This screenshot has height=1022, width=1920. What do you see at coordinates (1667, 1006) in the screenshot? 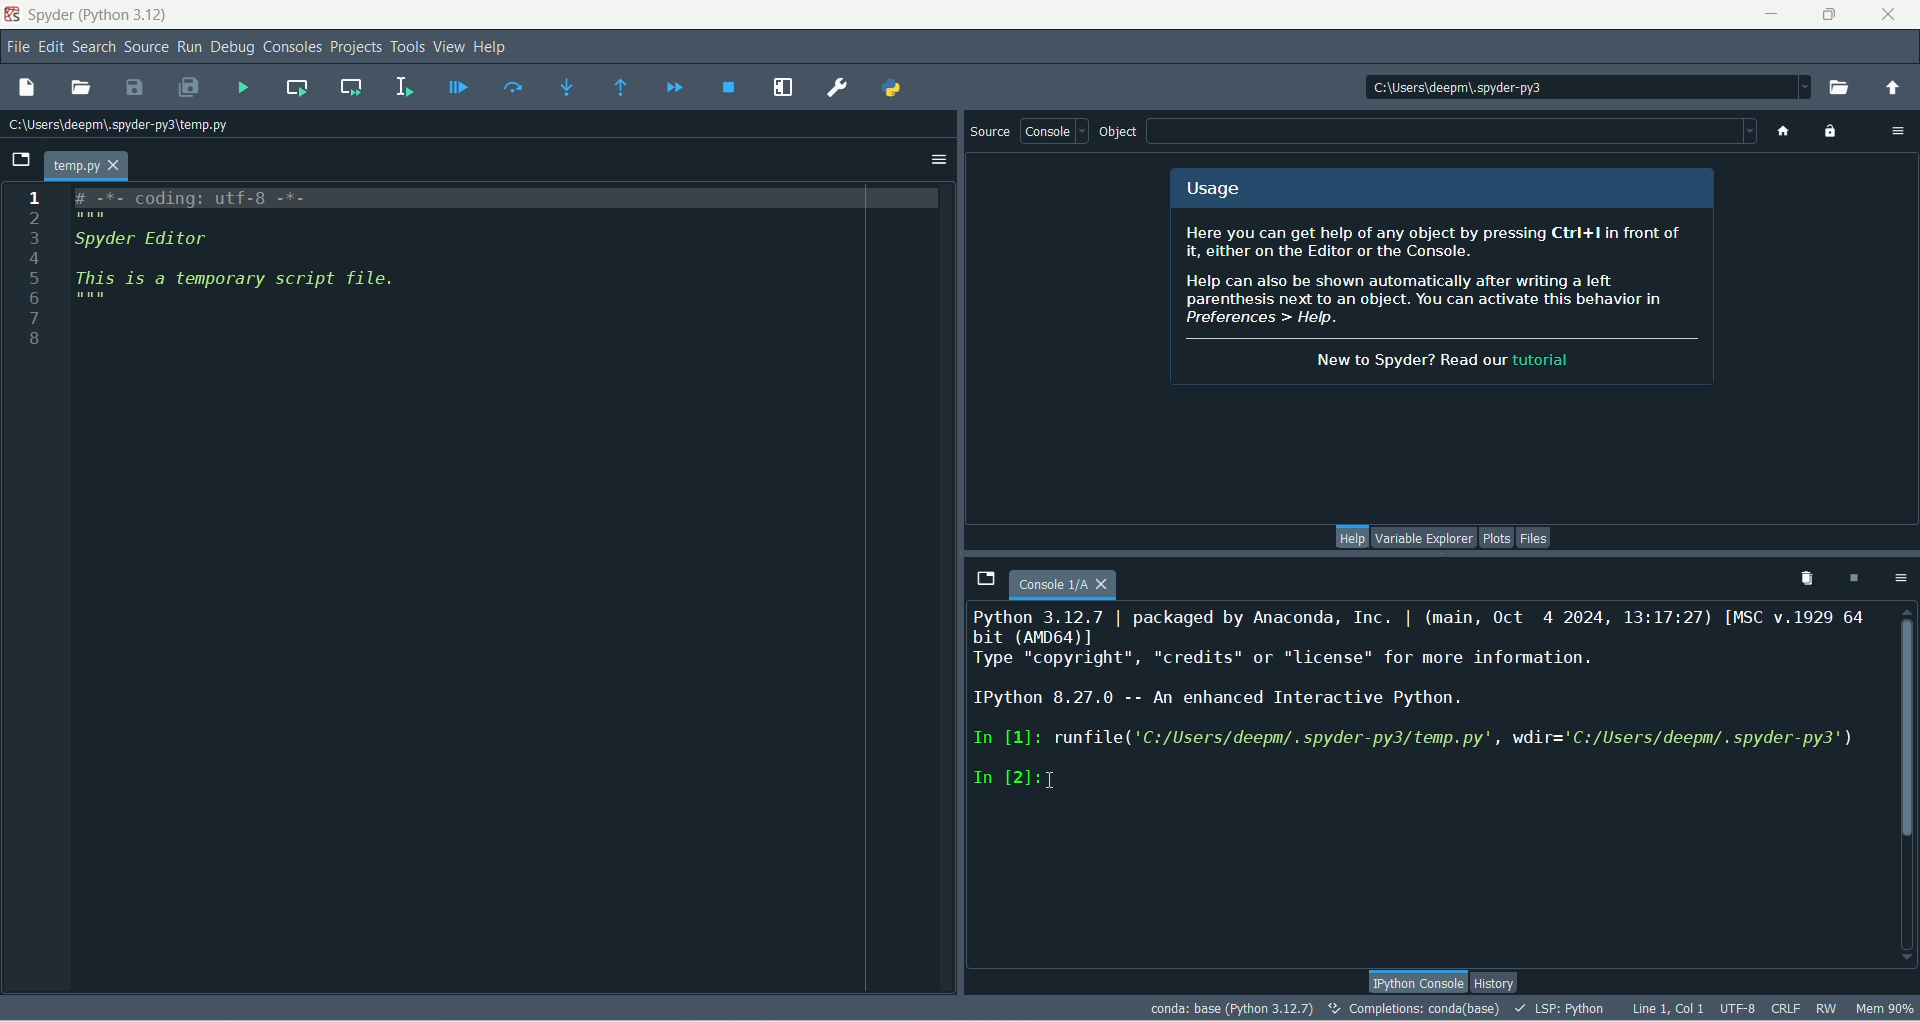
I see `Line, col` at bounding box center [1667, 1006].